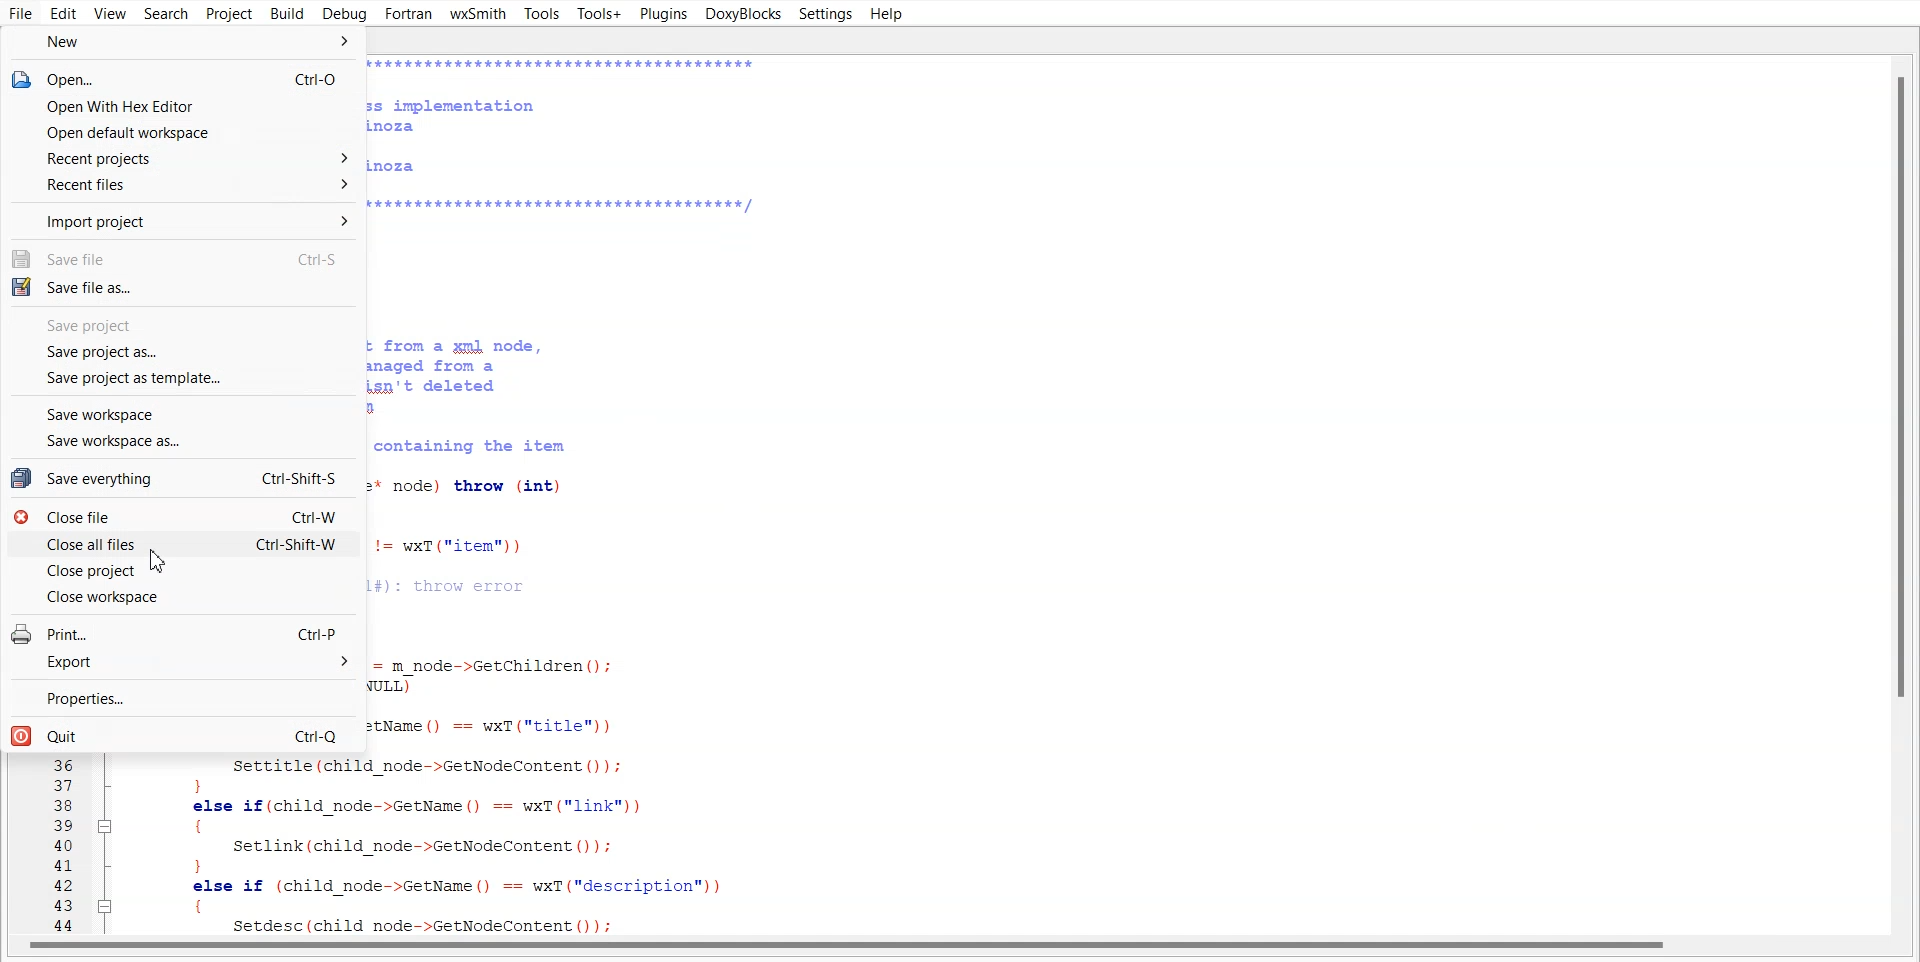 Image resolution: width=1920 pixels, height=962 pixels. Describe the element at coordinates (960, 950) in the screenshot. I see `Horizontal scroll bar` at that location.